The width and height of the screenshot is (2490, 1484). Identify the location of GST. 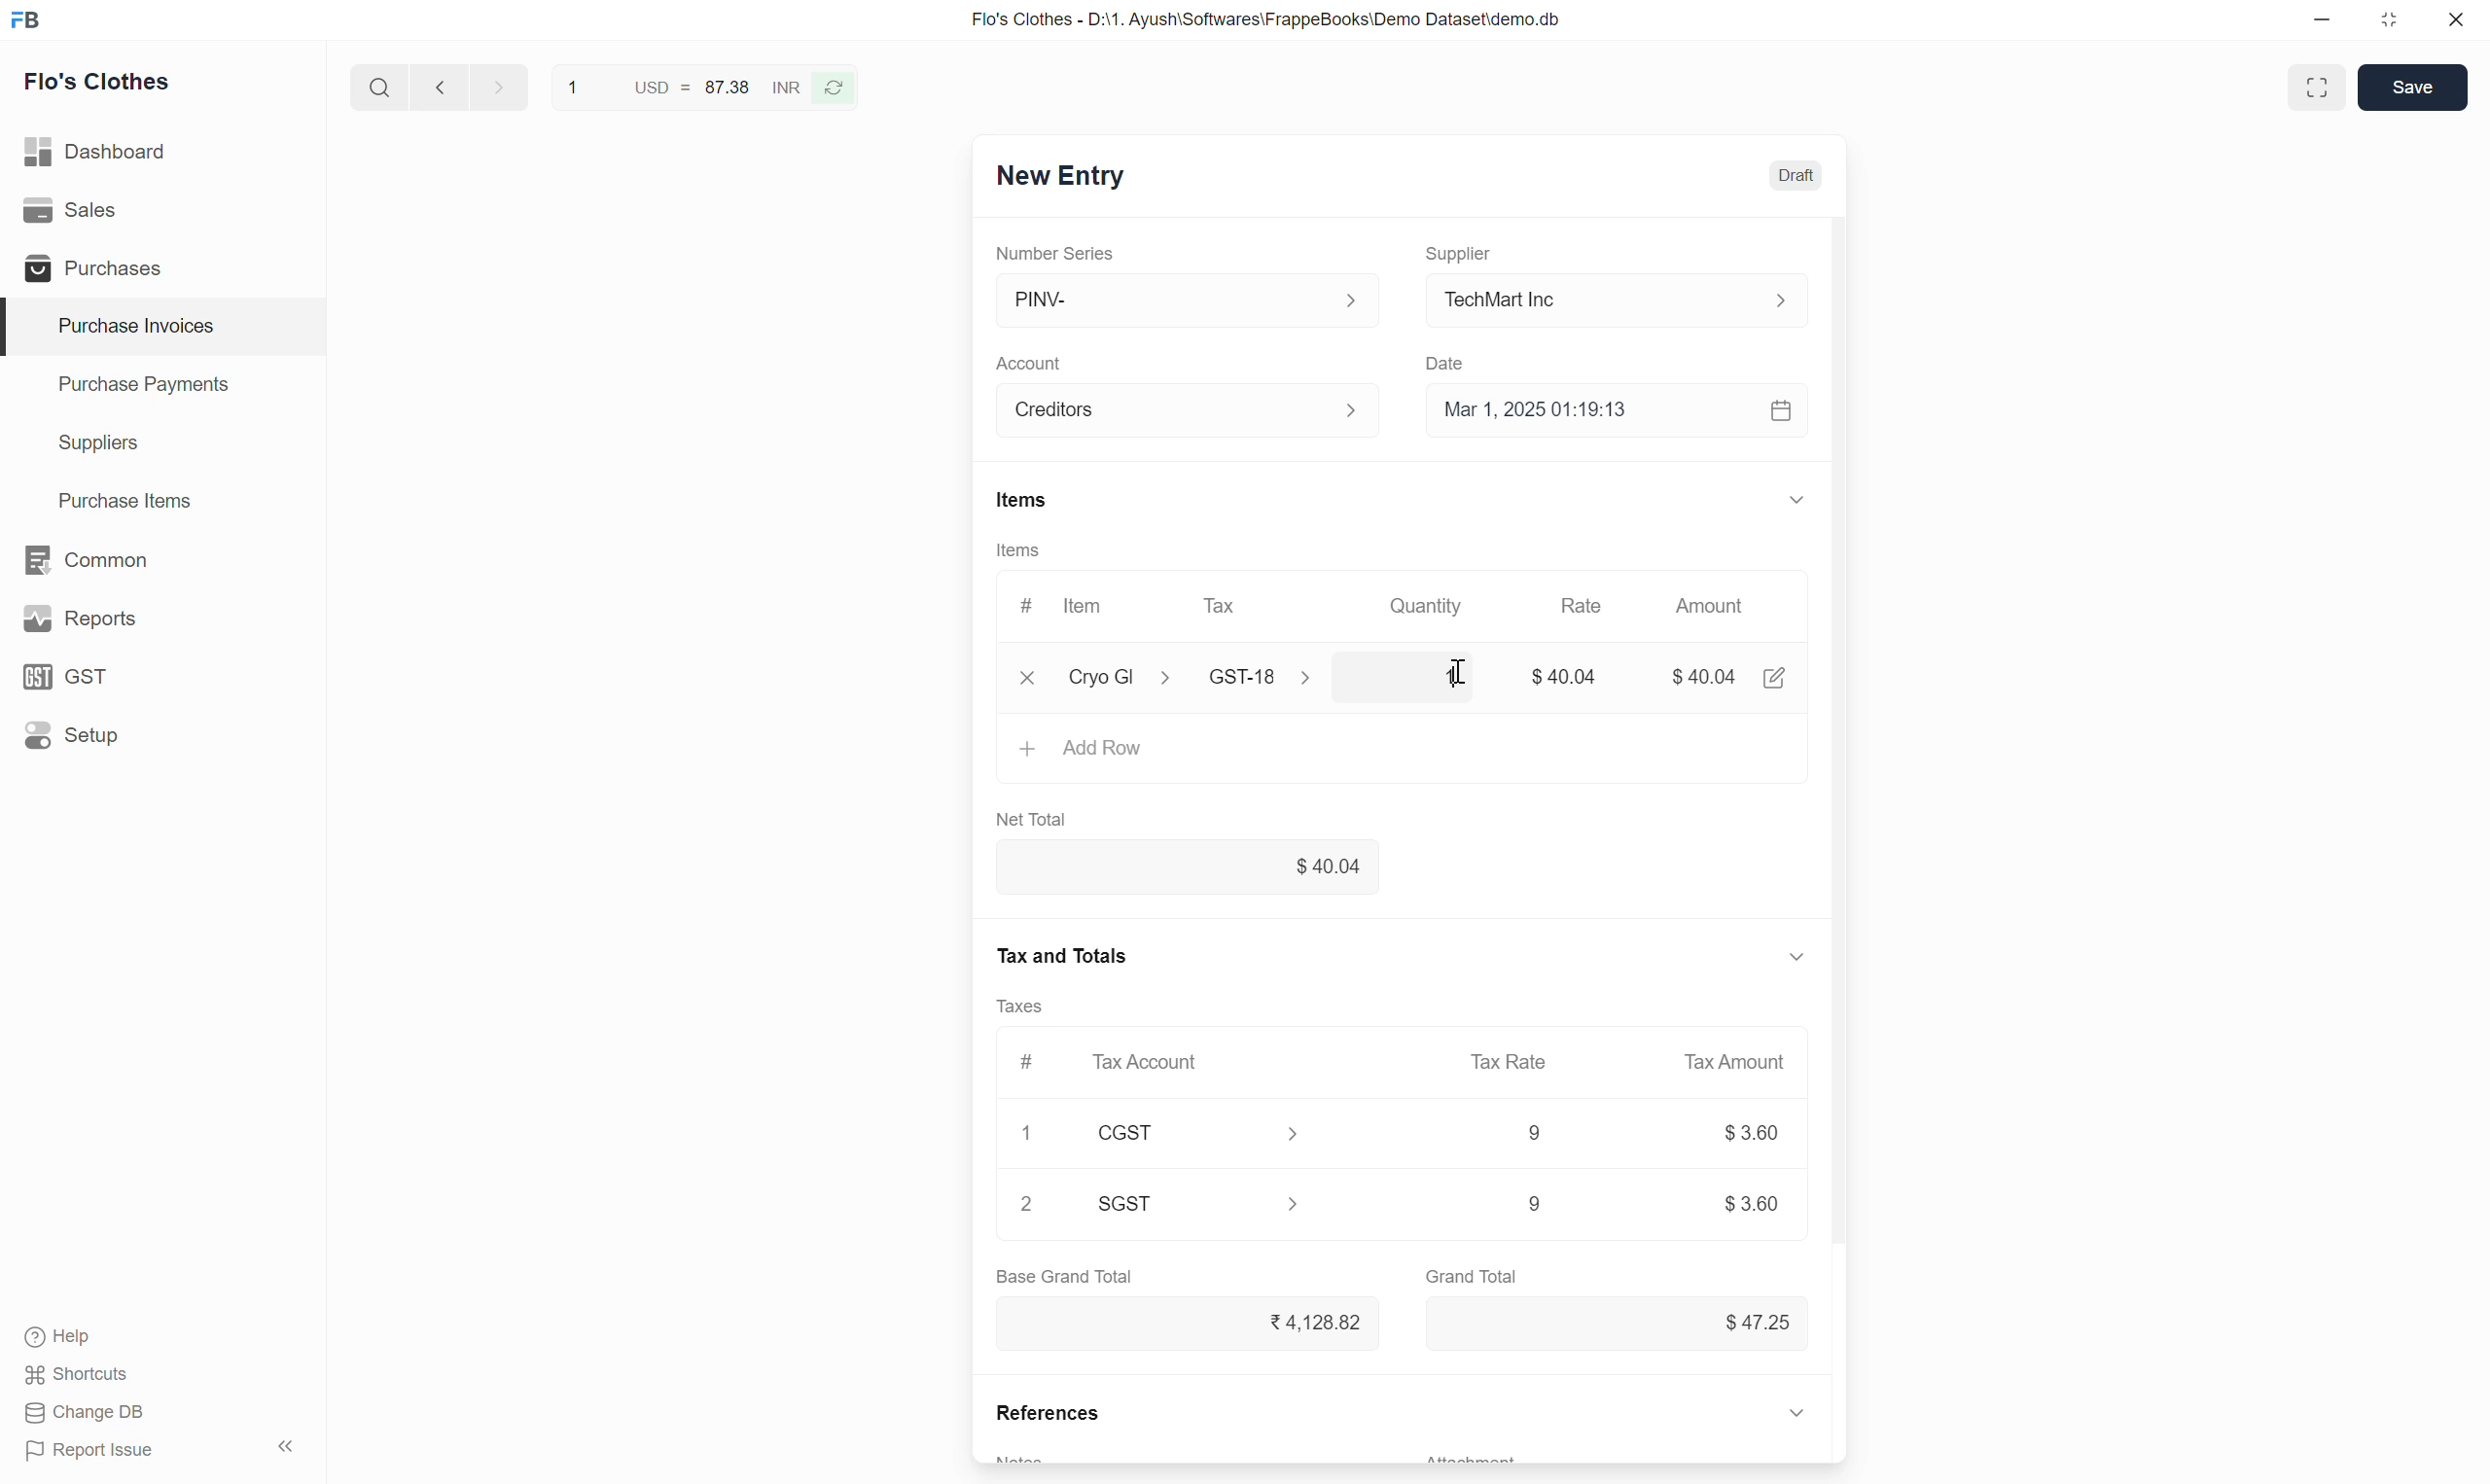
(75, 676).